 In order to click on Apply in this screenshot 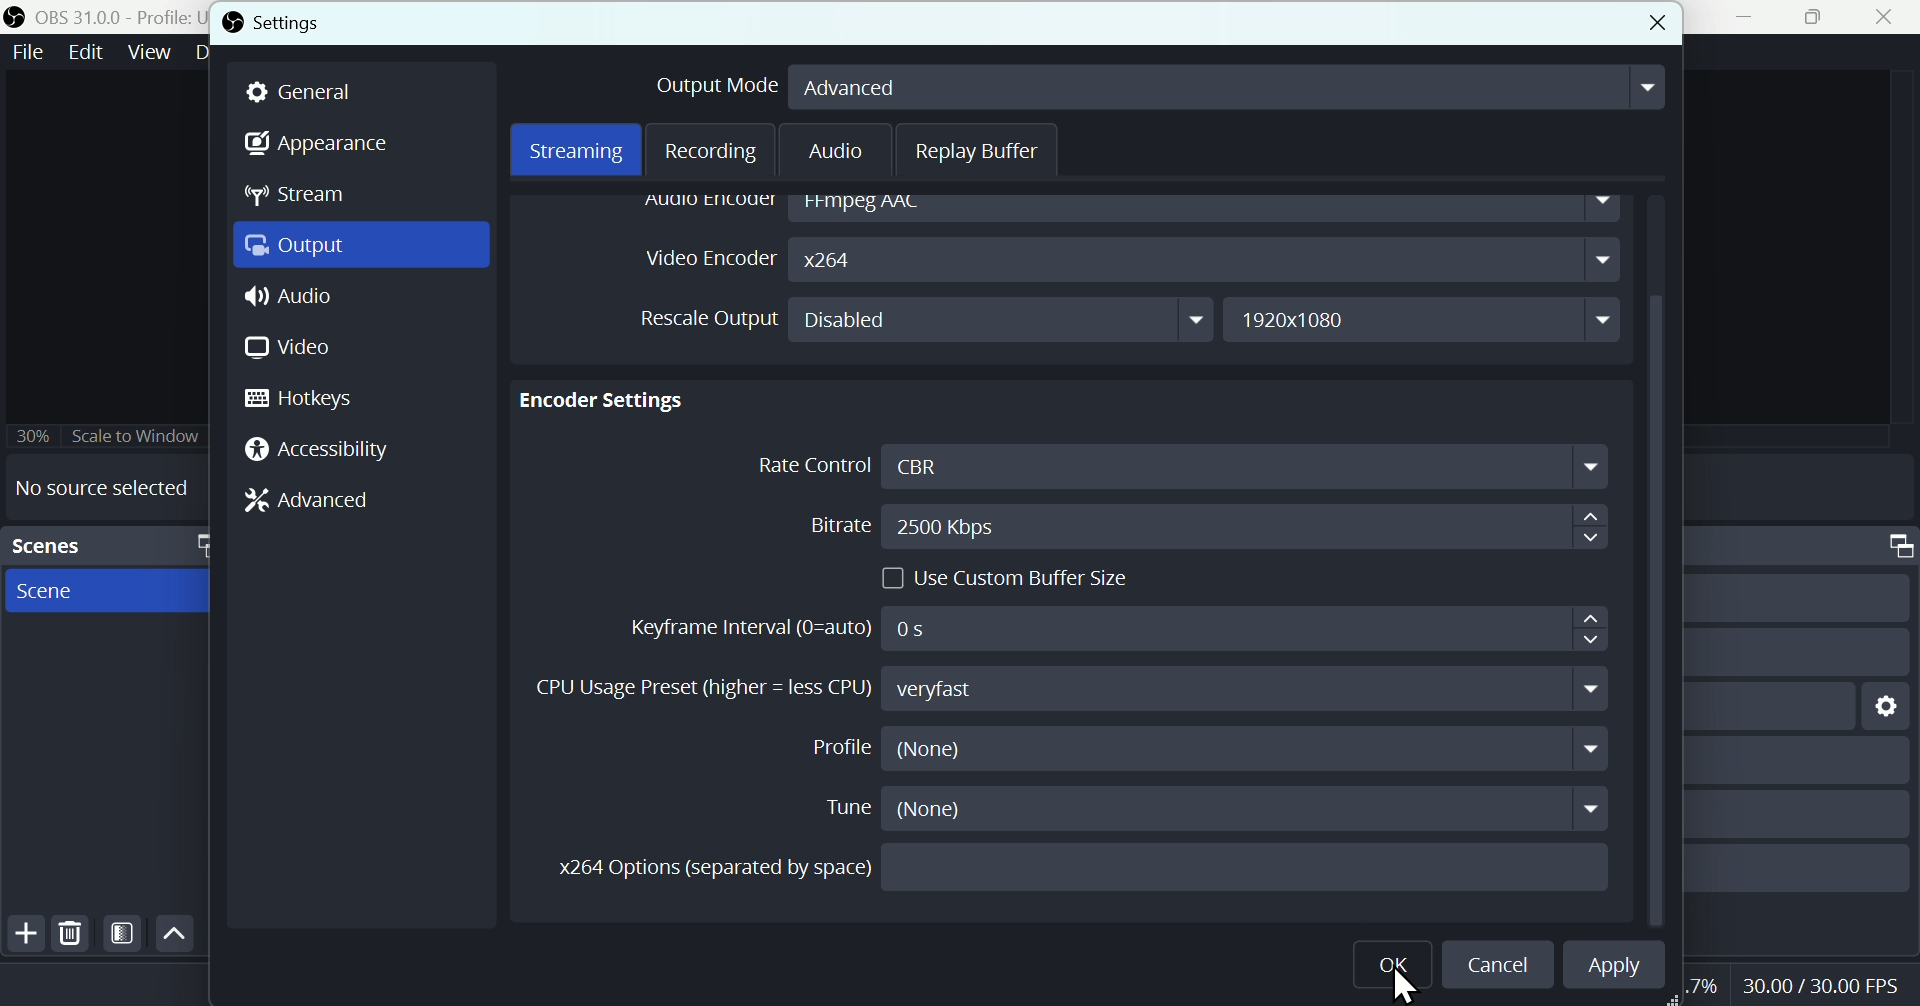, I will do `click(1612, 966)`.